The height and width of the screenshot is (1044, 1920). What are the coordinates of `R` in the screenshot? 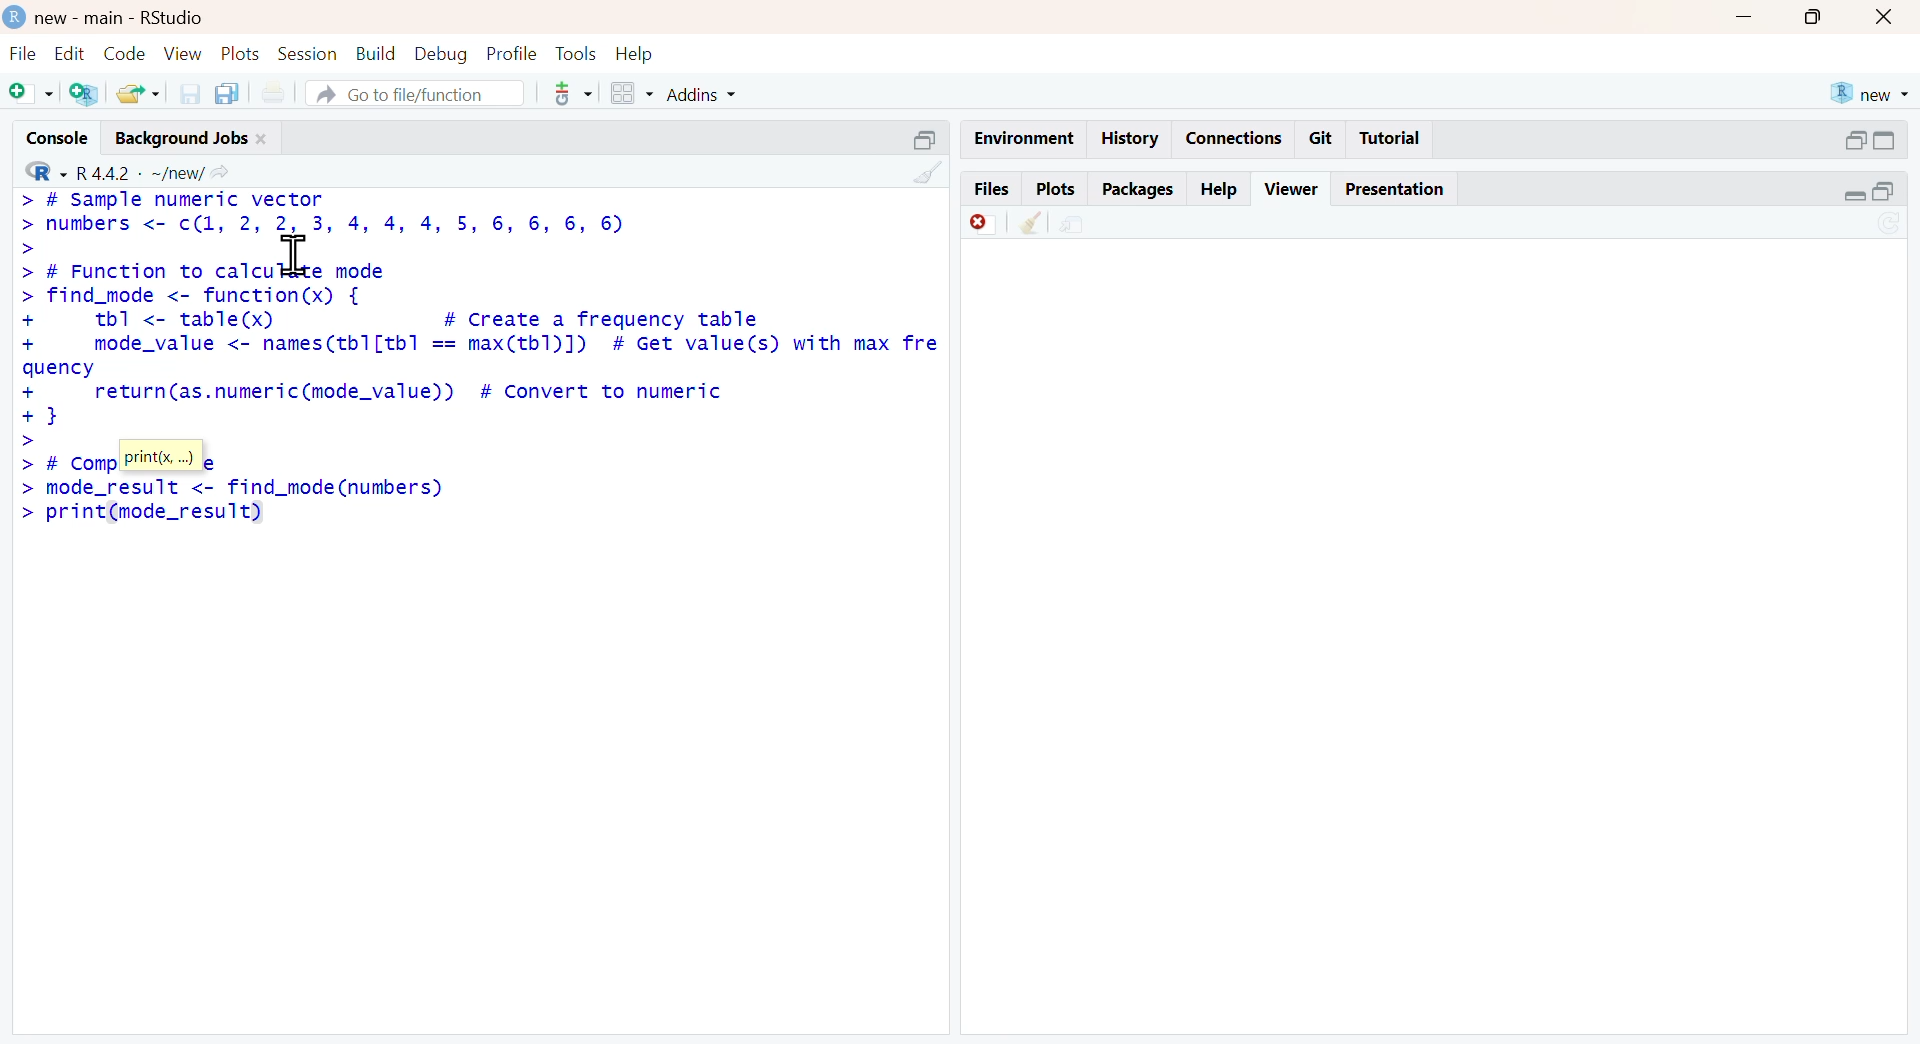 It's located at (46, 172).